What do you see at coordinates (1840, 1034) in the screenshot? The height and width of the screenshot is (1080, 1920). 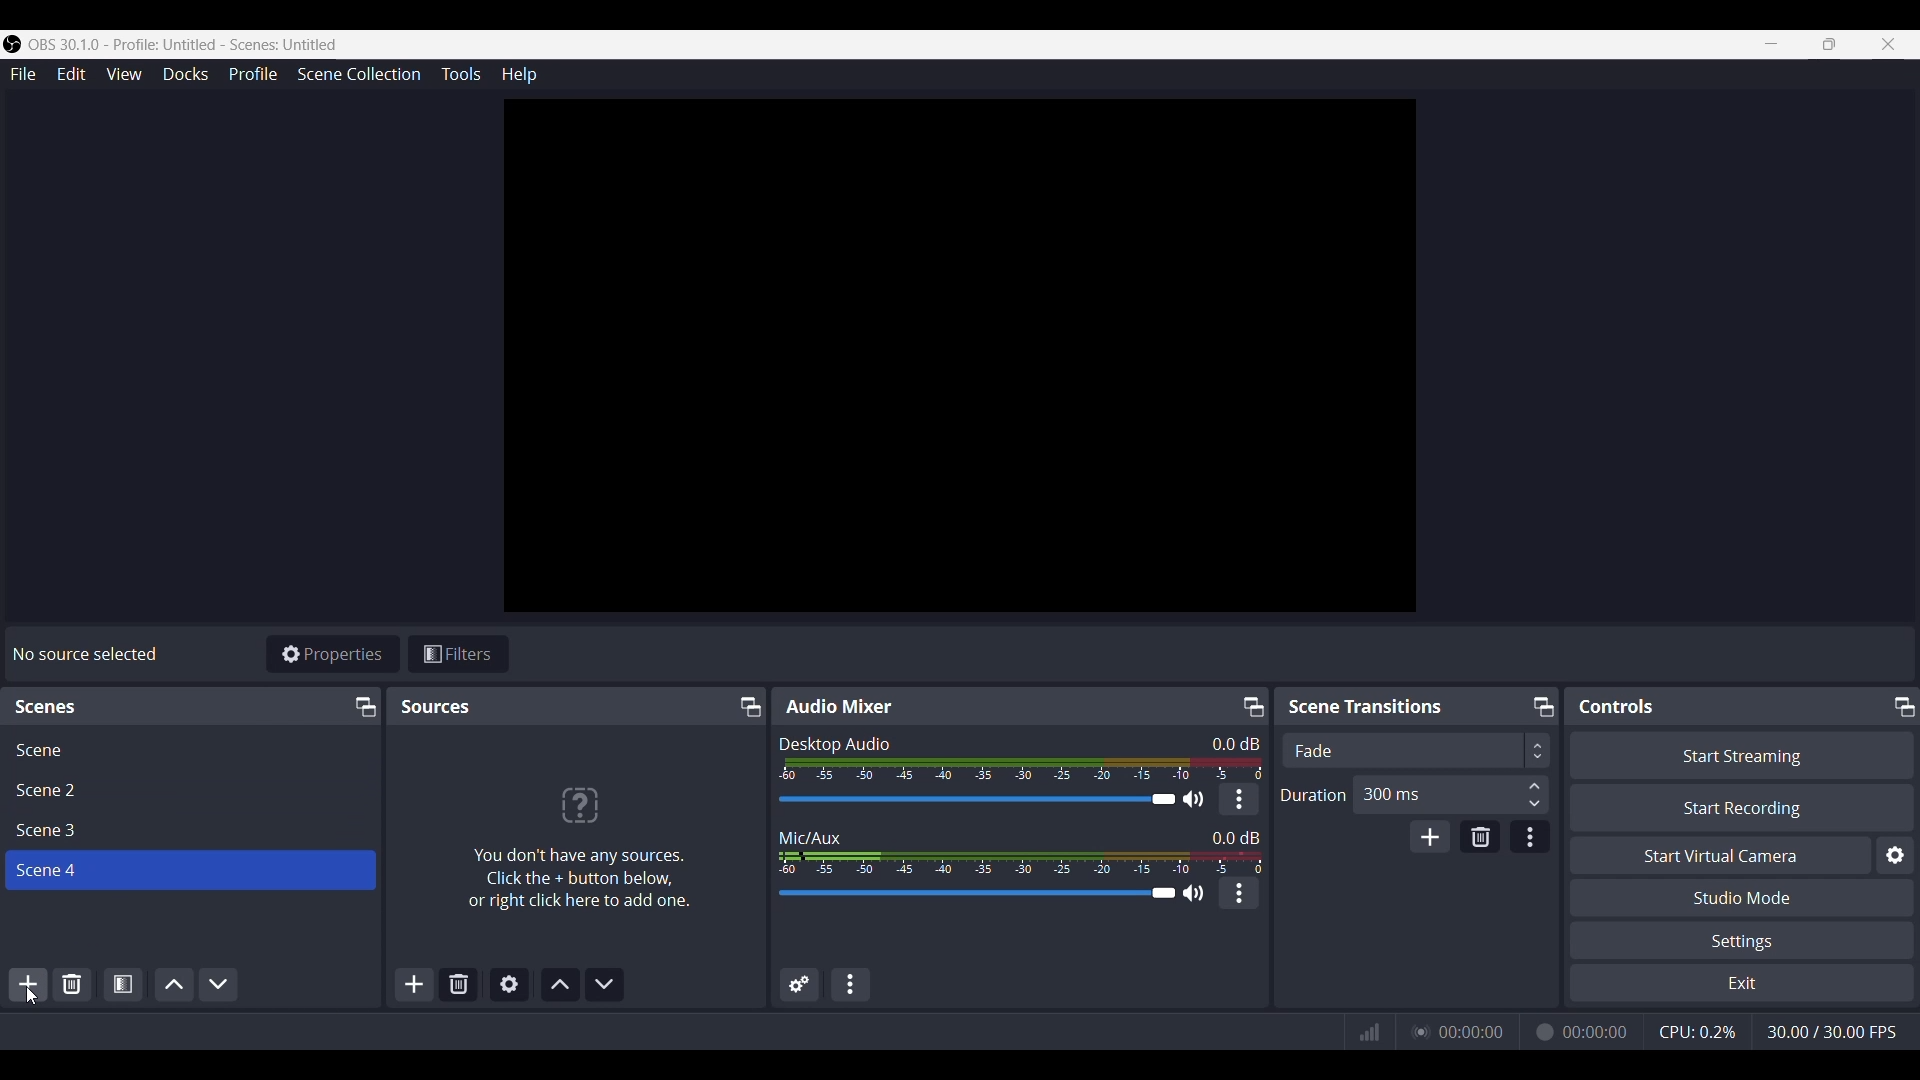 I see `30.00/30.00 FPS` at bounding box center [1840, 1034].